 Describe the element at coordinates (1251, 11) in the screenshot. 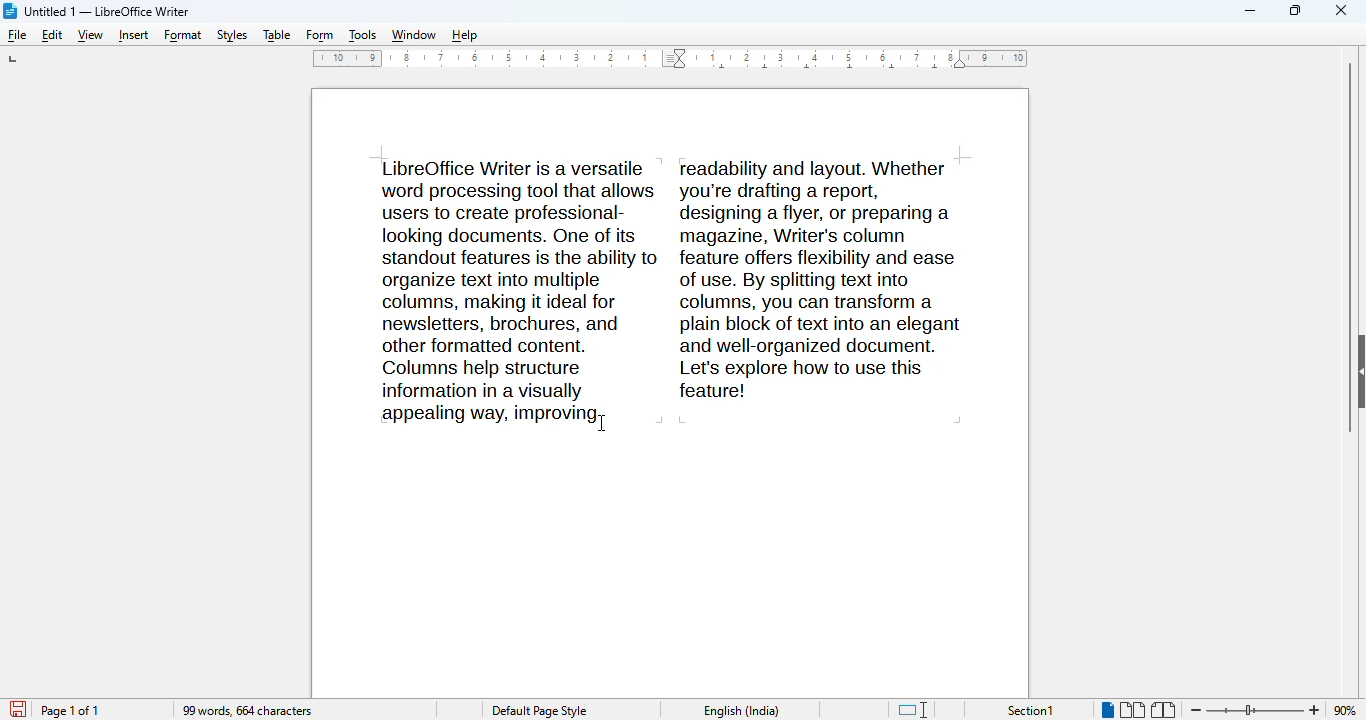

I see `minimize` at that location.